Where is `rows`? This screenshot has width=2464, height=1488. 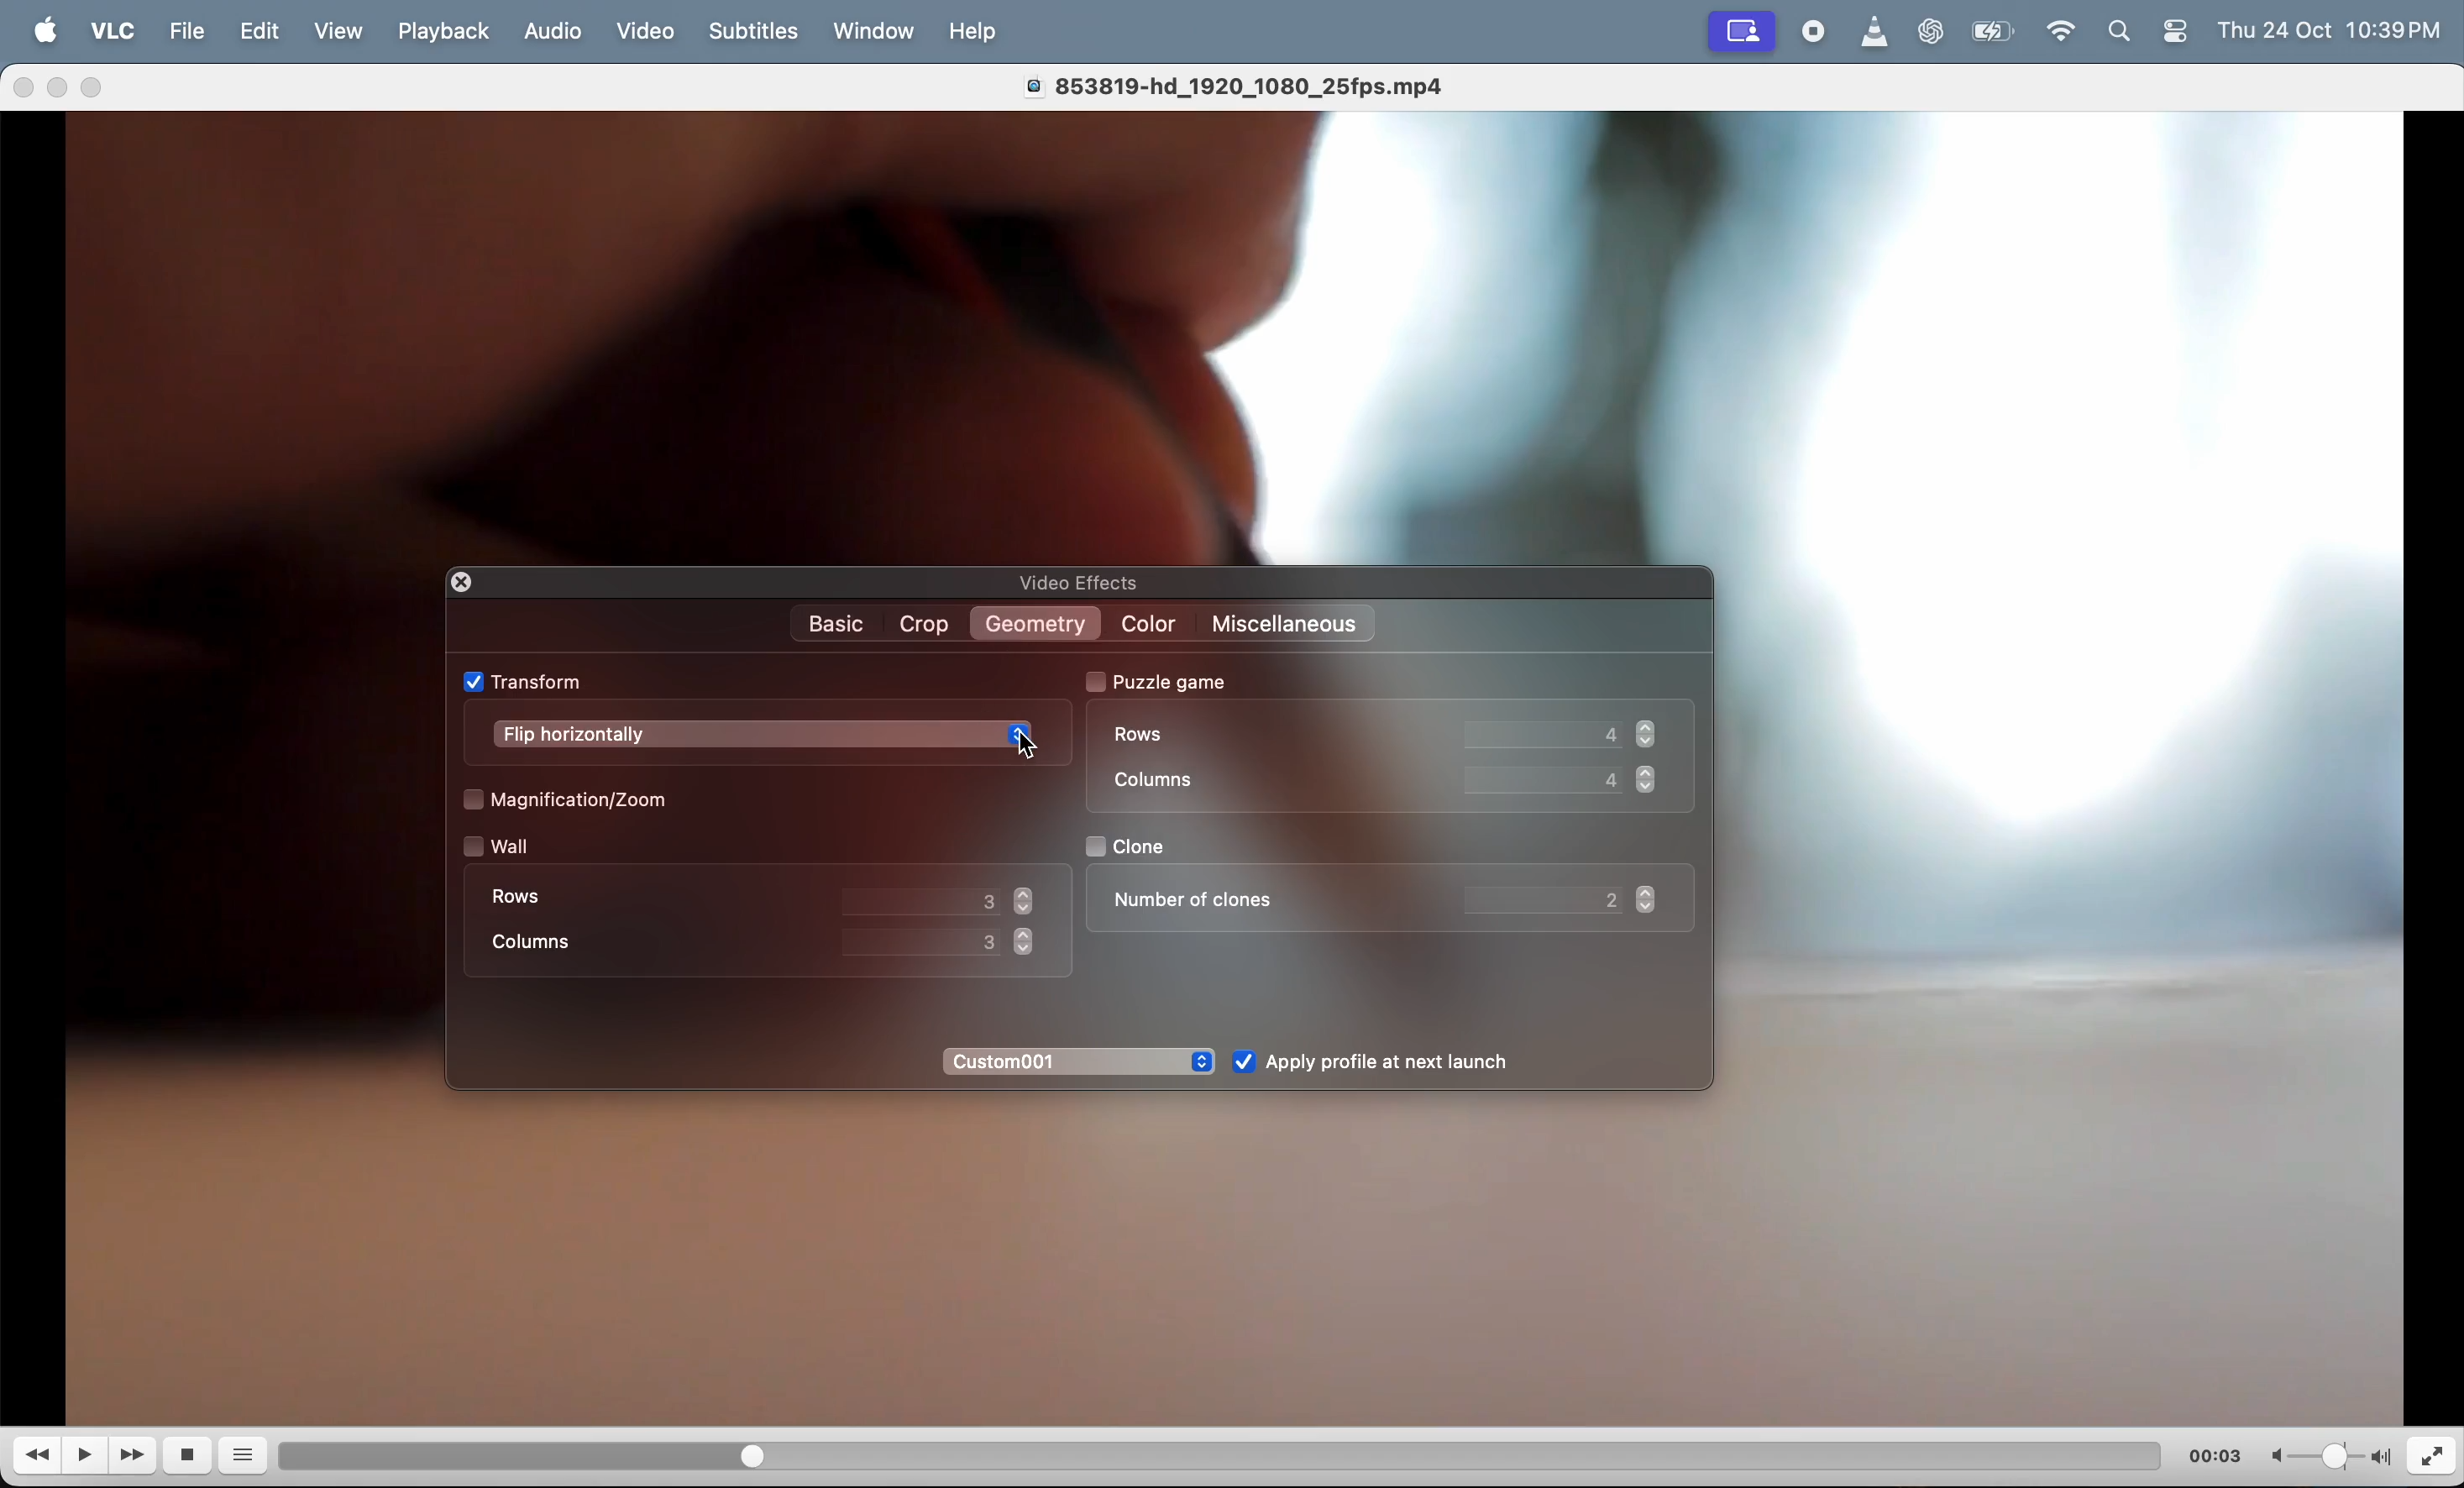
rows is located at coordinates (1142, 734).